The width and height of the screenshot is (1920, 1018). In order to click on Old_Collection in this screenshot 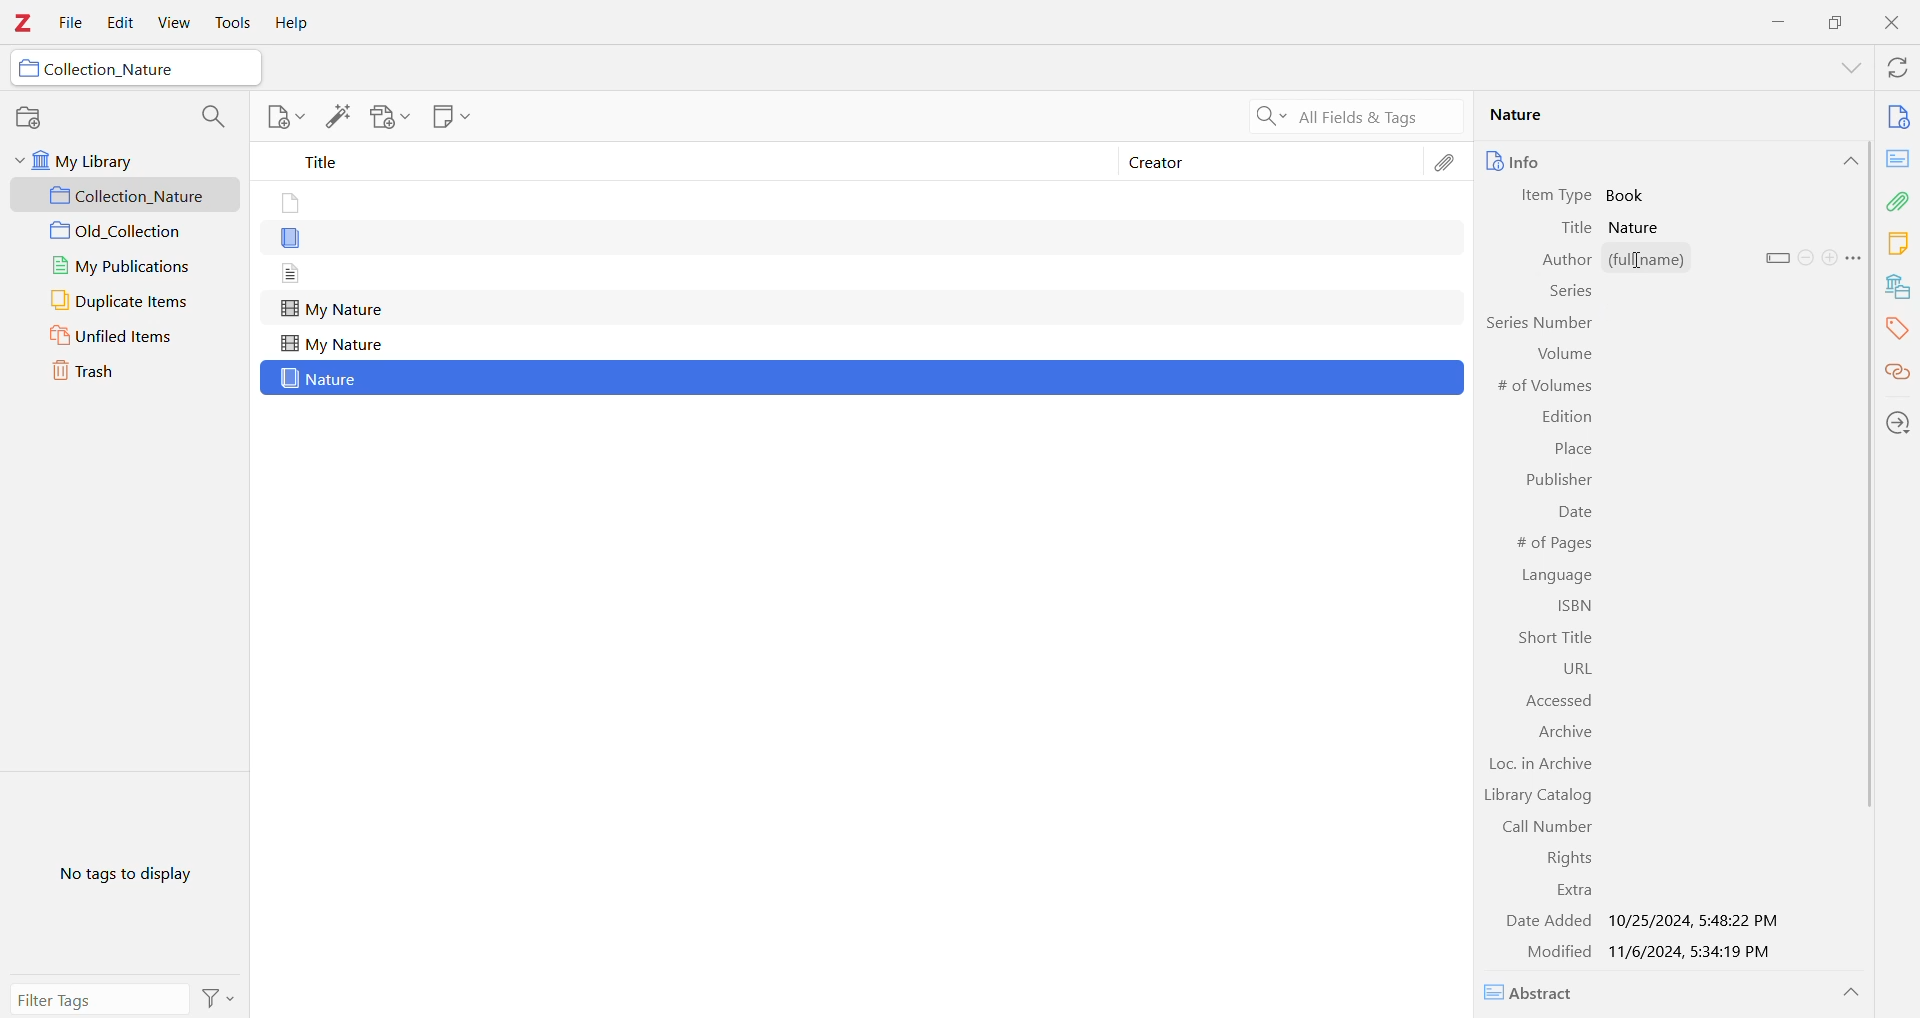, I will do `click(127, 232)`.